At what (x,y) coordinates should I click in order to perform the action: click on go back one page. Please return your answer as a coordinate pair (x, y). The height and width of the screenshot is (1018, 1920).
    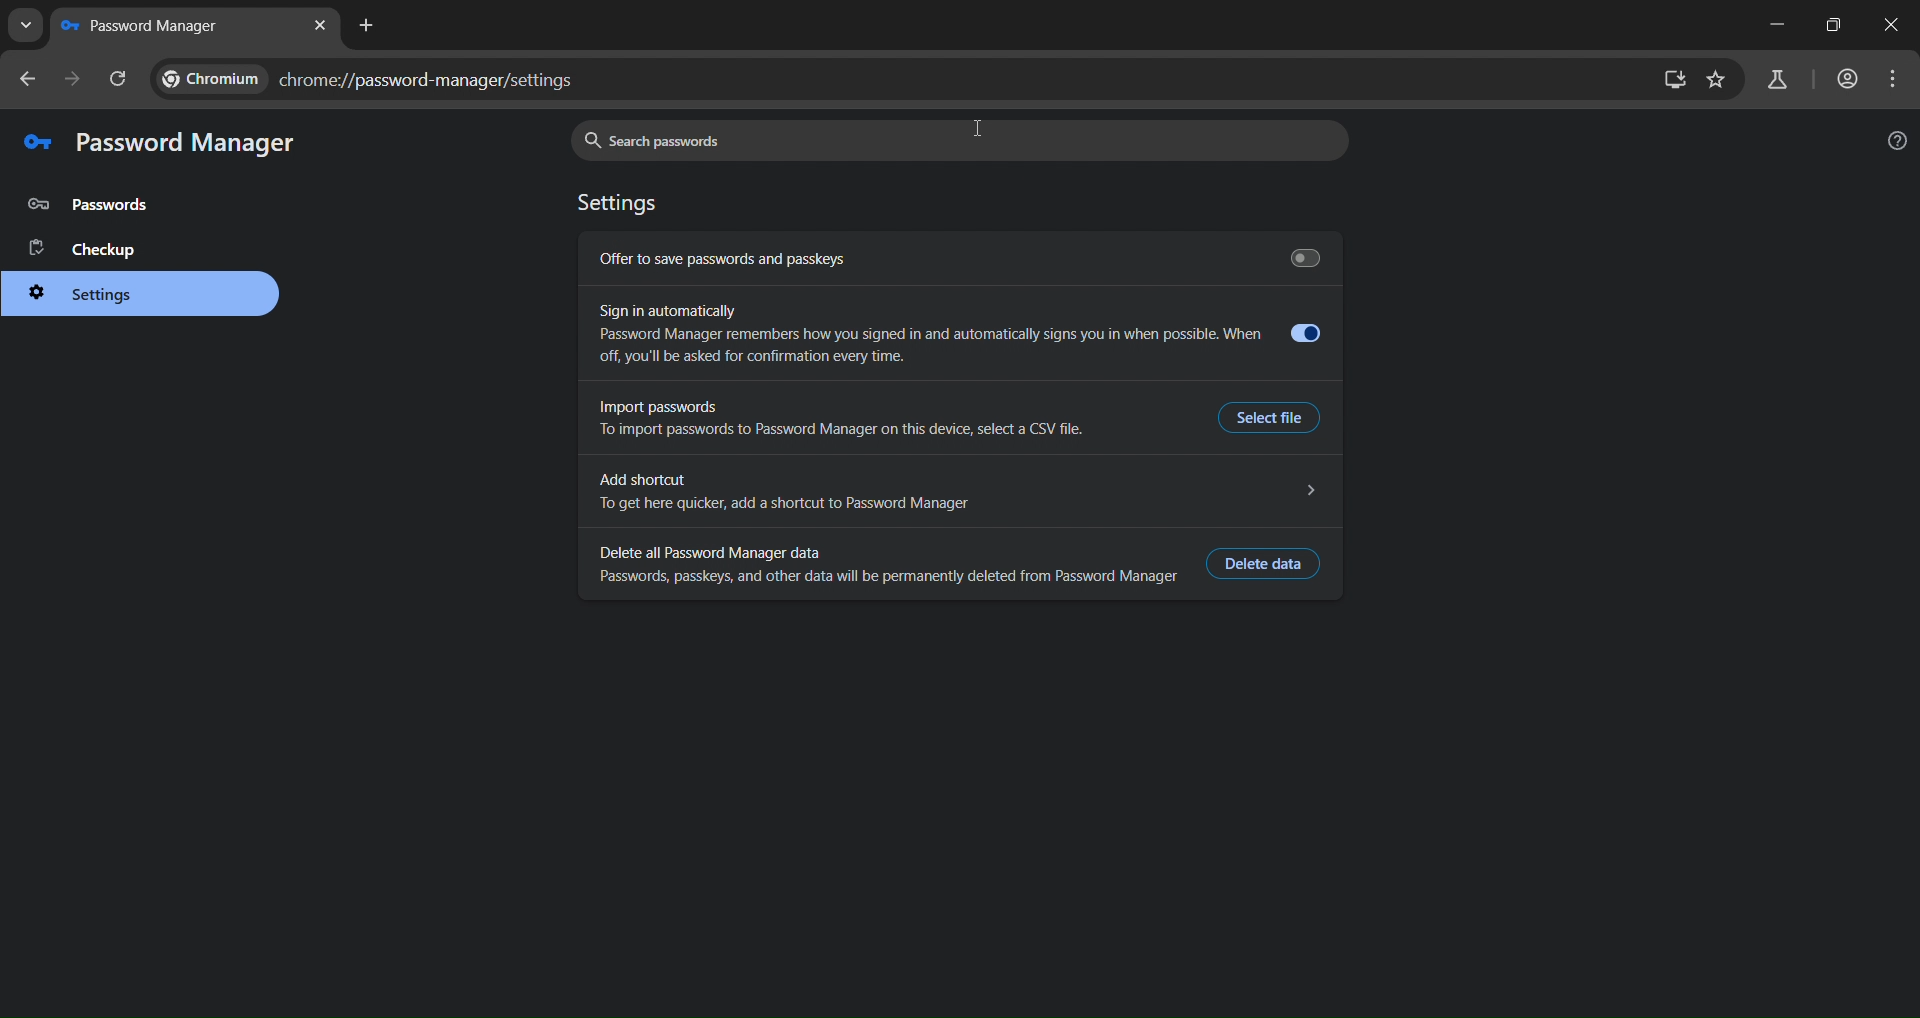
    Looking at the image, I should click on (27, 84).